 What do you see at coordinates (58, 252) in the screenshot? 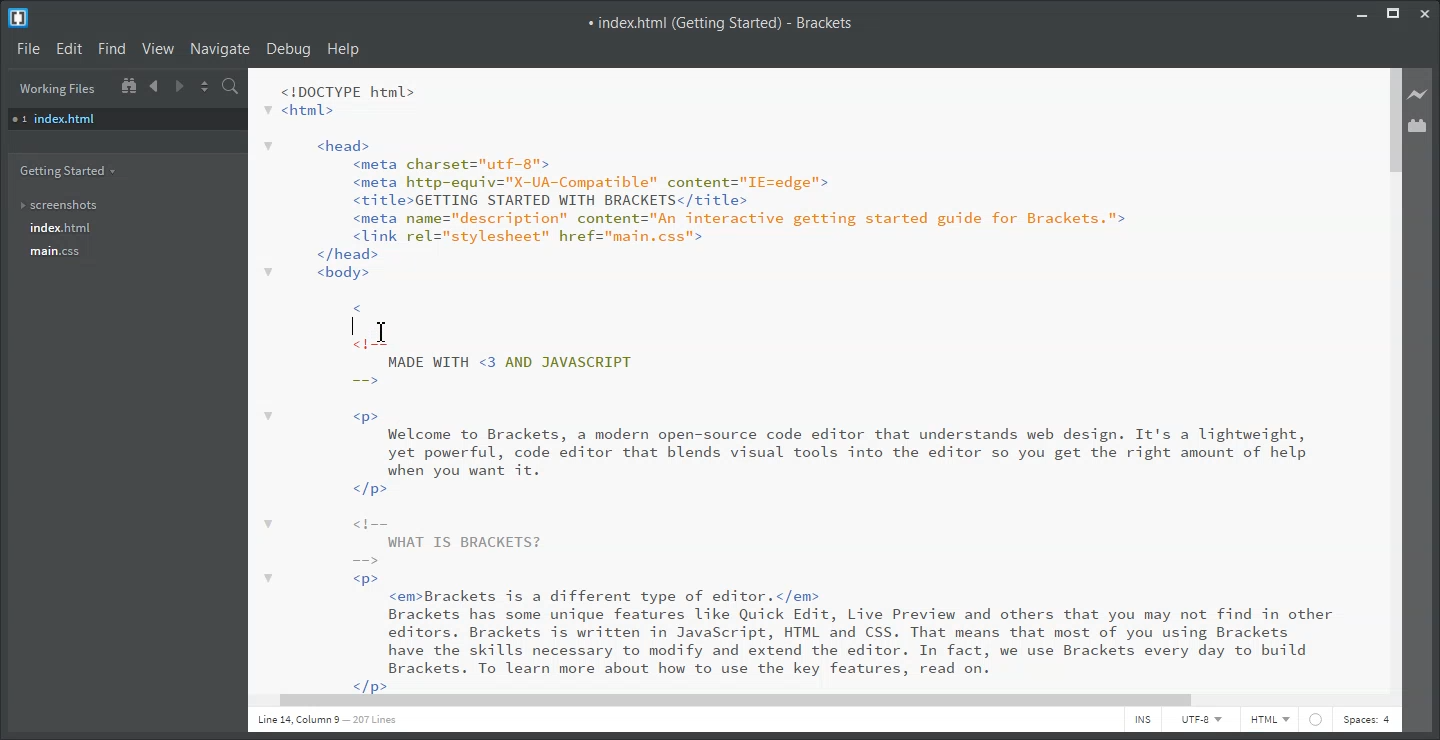
I see `main.css` at bounding box center [58, 252].